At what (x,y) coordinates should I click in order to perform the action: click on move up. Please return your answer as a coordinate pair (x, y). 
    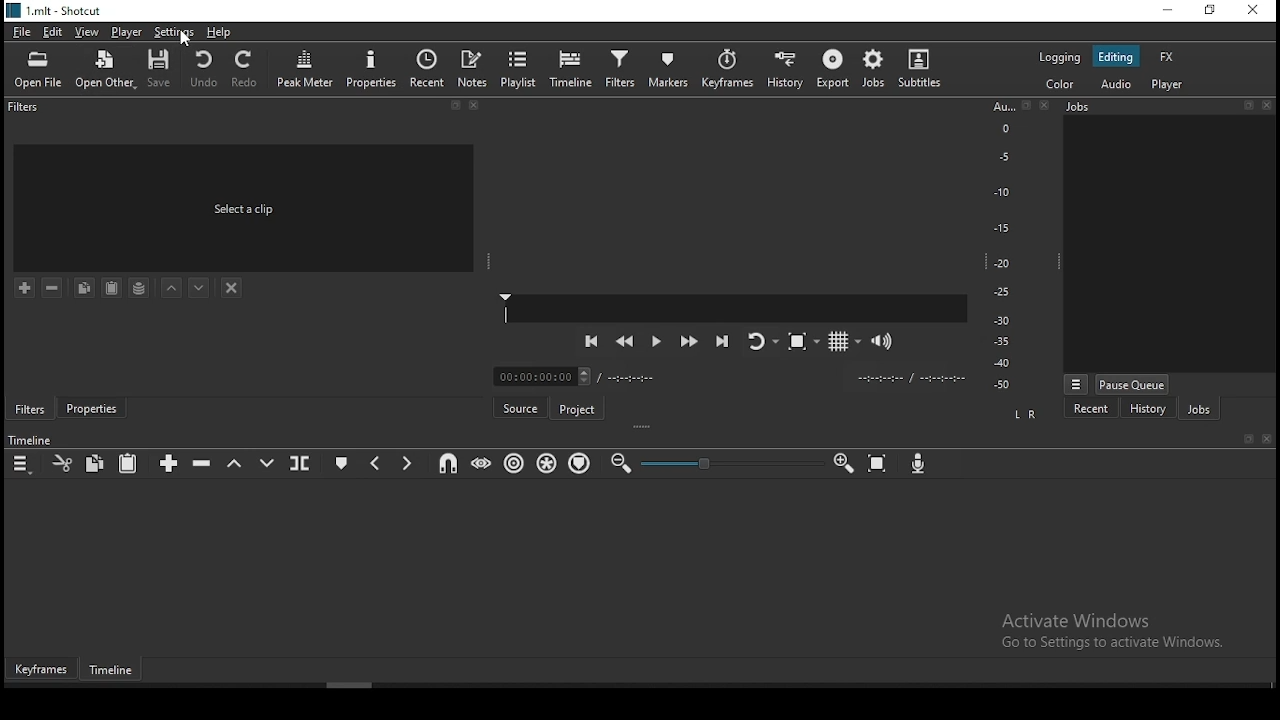
    Looking at the image, I should click on (201, 288).